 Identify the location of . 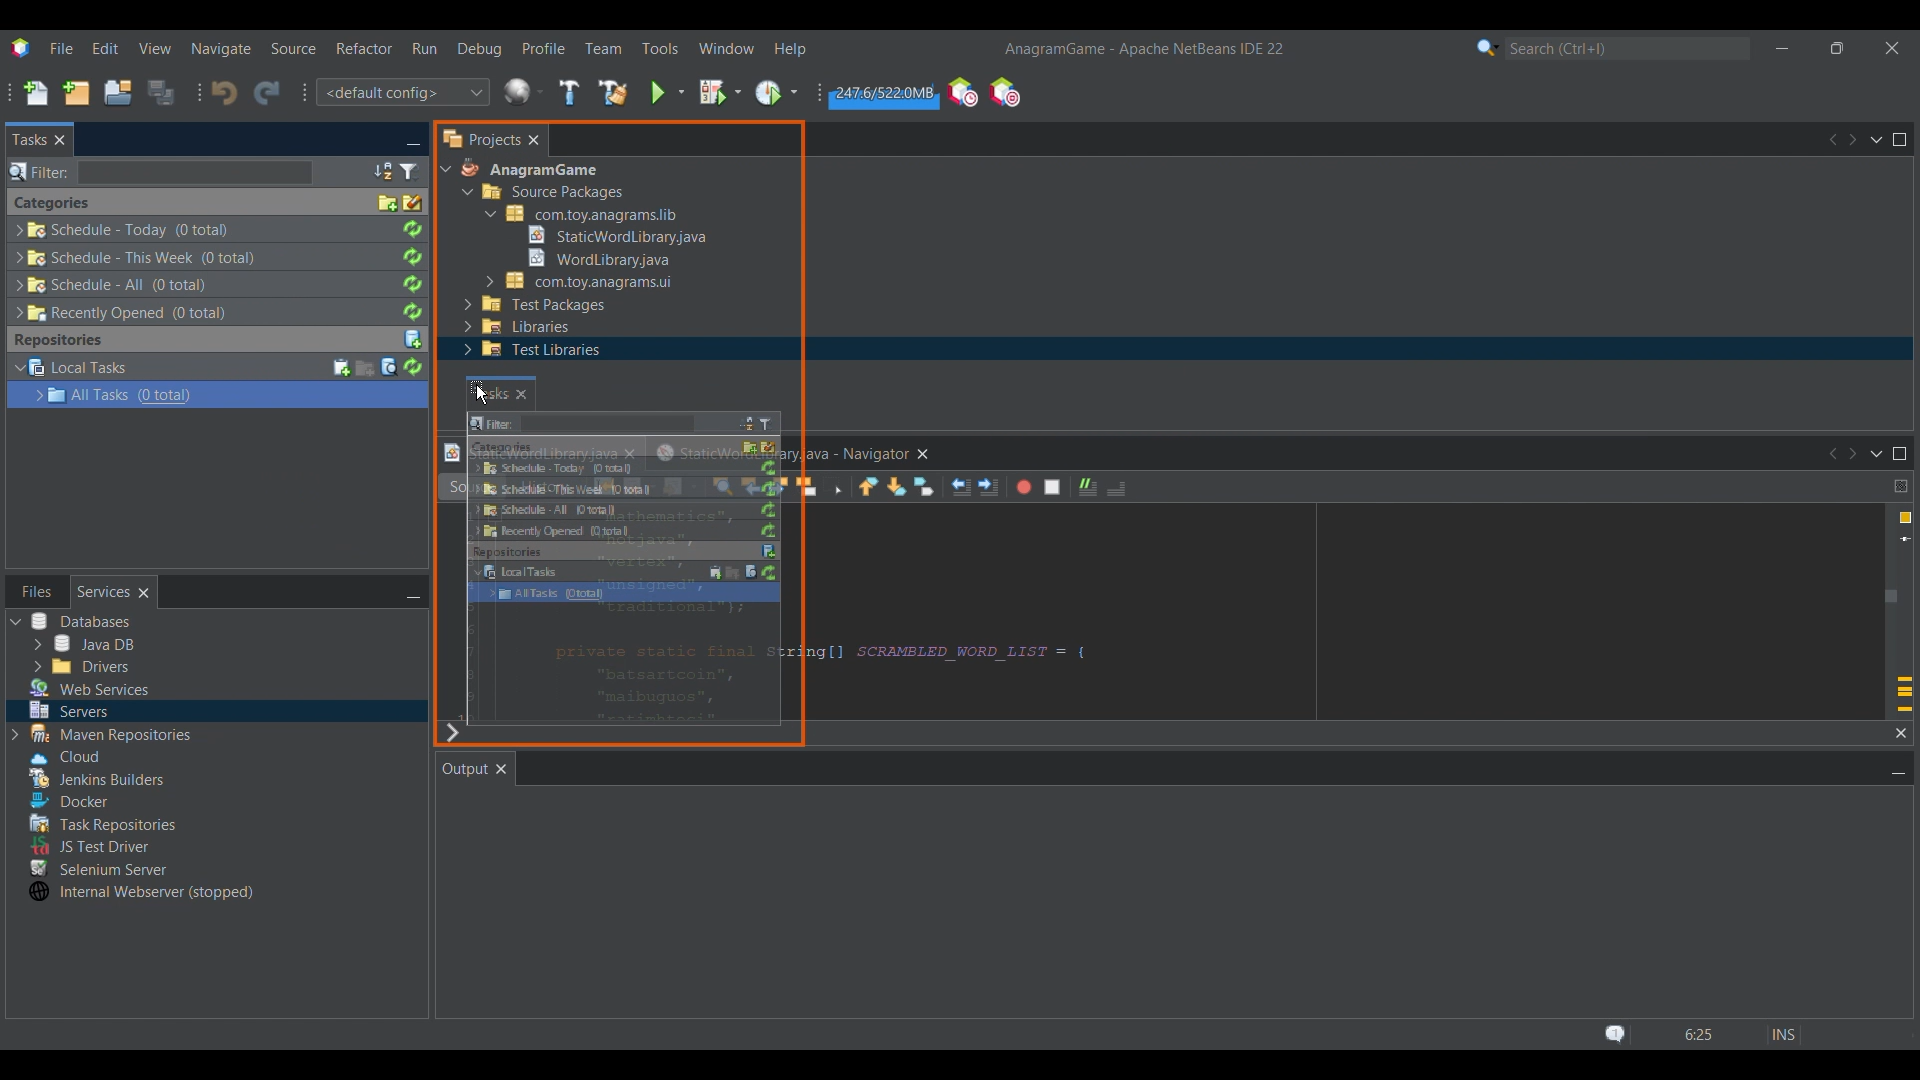
(104, 778).